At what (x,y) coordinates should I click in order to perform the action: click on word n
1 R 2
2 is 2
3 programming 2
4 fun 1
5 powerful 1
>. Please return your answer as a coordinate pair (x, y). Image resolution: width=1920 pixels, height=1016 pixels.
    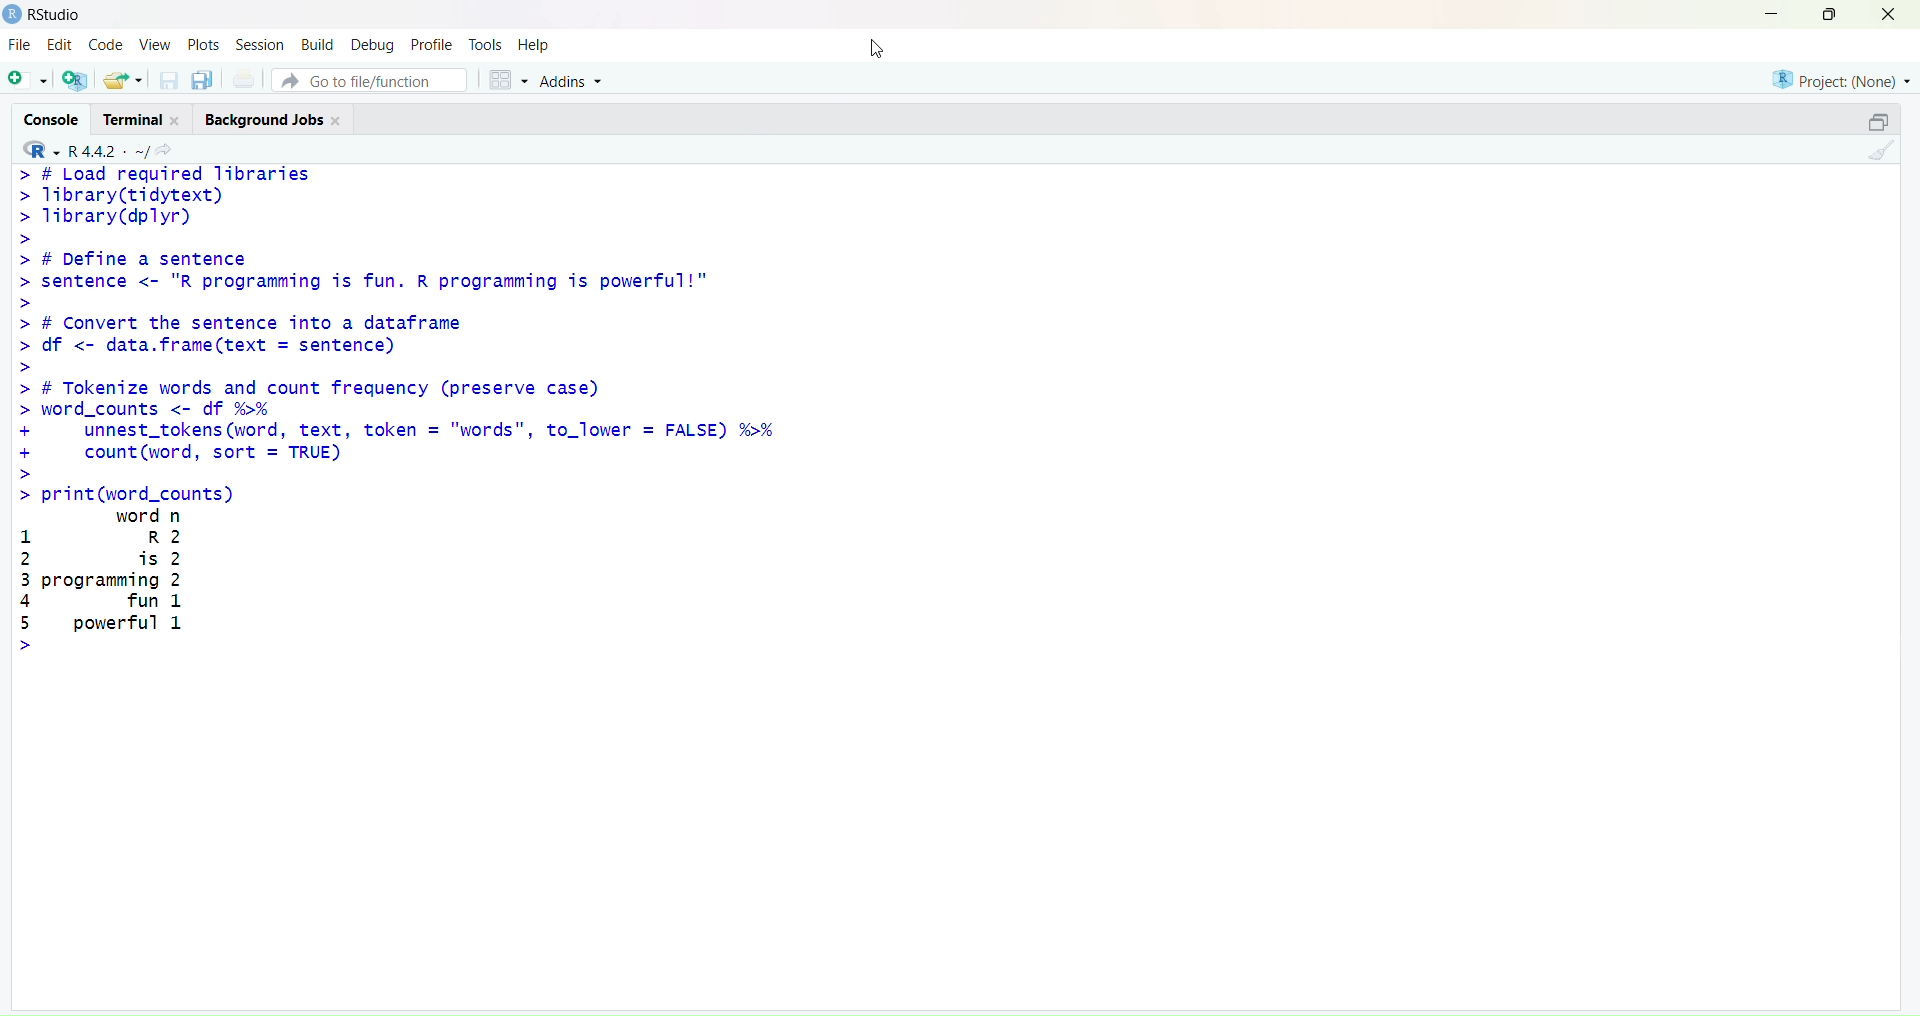
    Looking at the image, I should click on (123, 584).